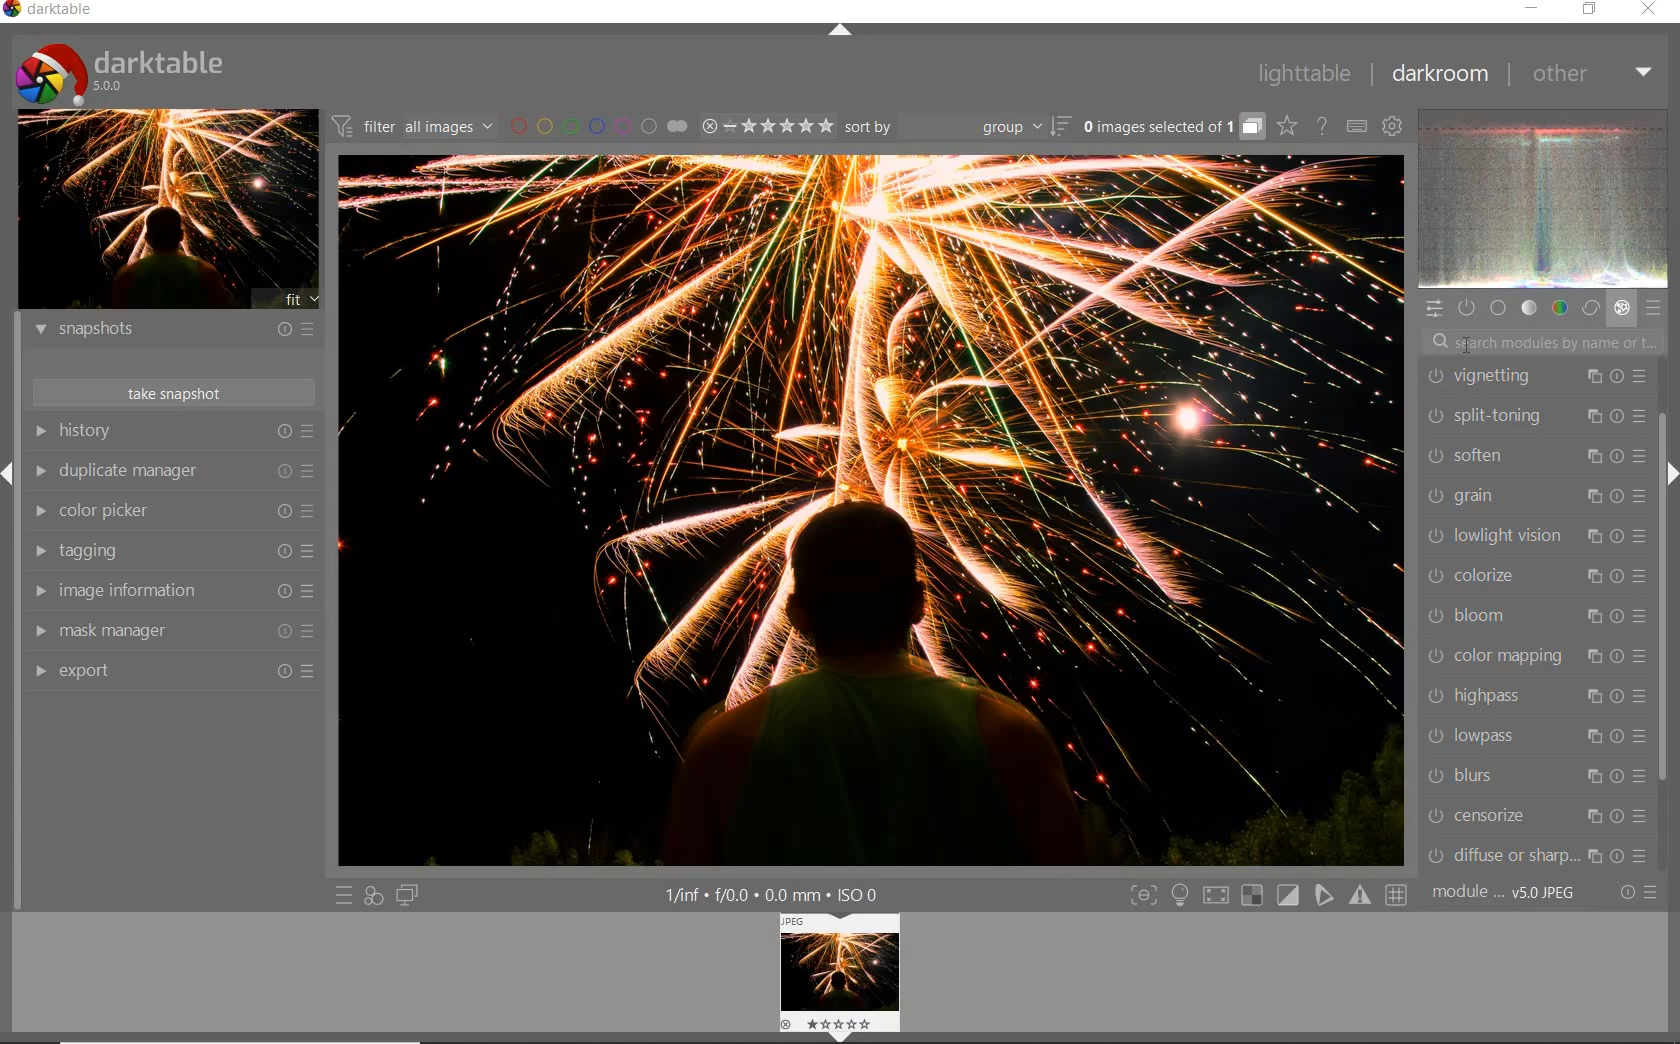 The width and height of the screenshot is (1680, 1044). I want to click on diffuse or sharpen, so click(1536, 855).